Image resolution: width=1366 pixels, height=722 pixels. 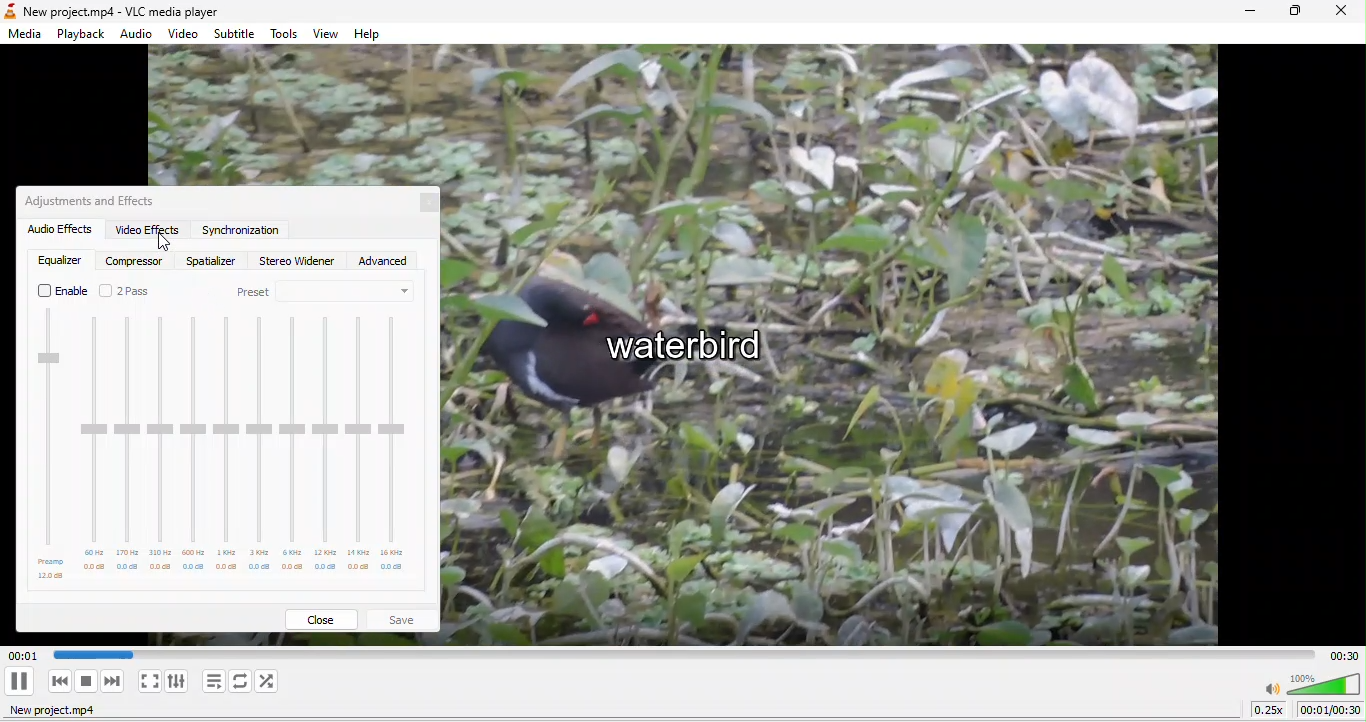 What do you see at coordinates (149, 681) in the screenshot?
I see `video in fullscreen` at bounding box center [149, 681].